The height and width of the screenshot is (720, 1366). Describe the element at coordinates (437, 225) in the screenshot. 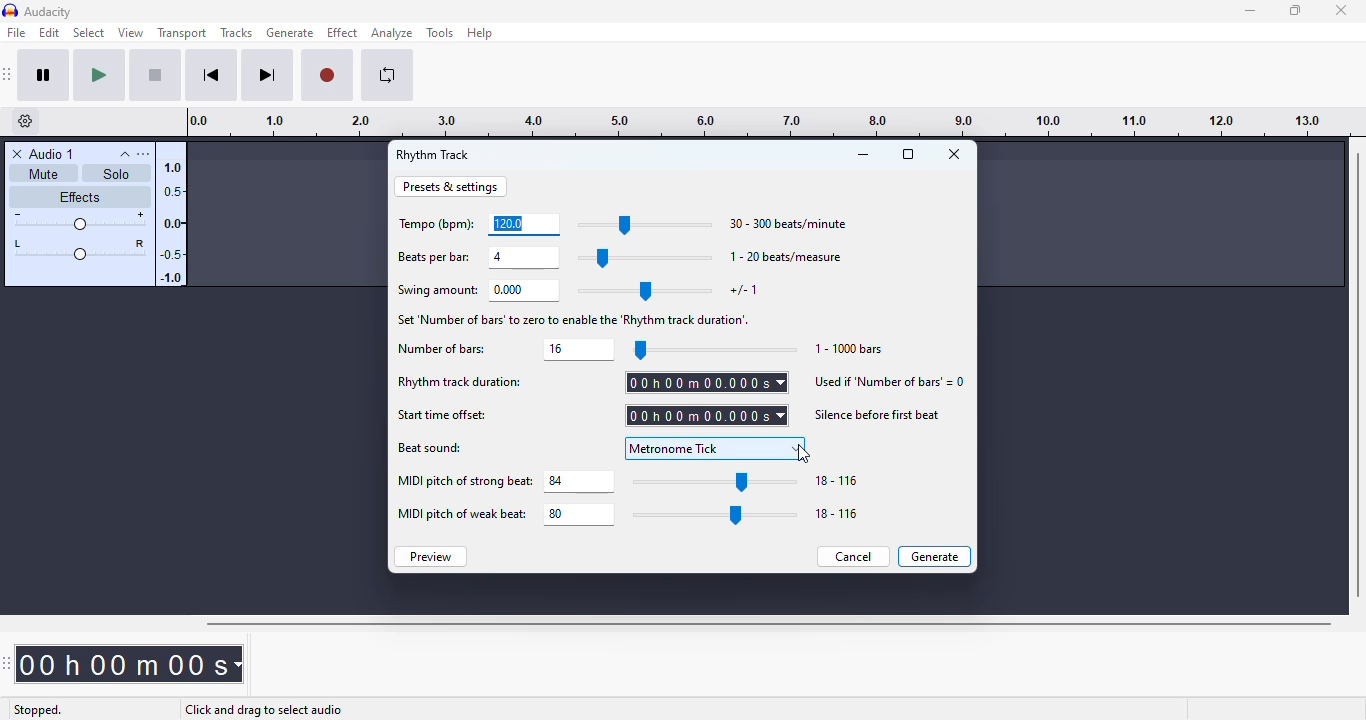

I see `tempo (bpm)` at that location.